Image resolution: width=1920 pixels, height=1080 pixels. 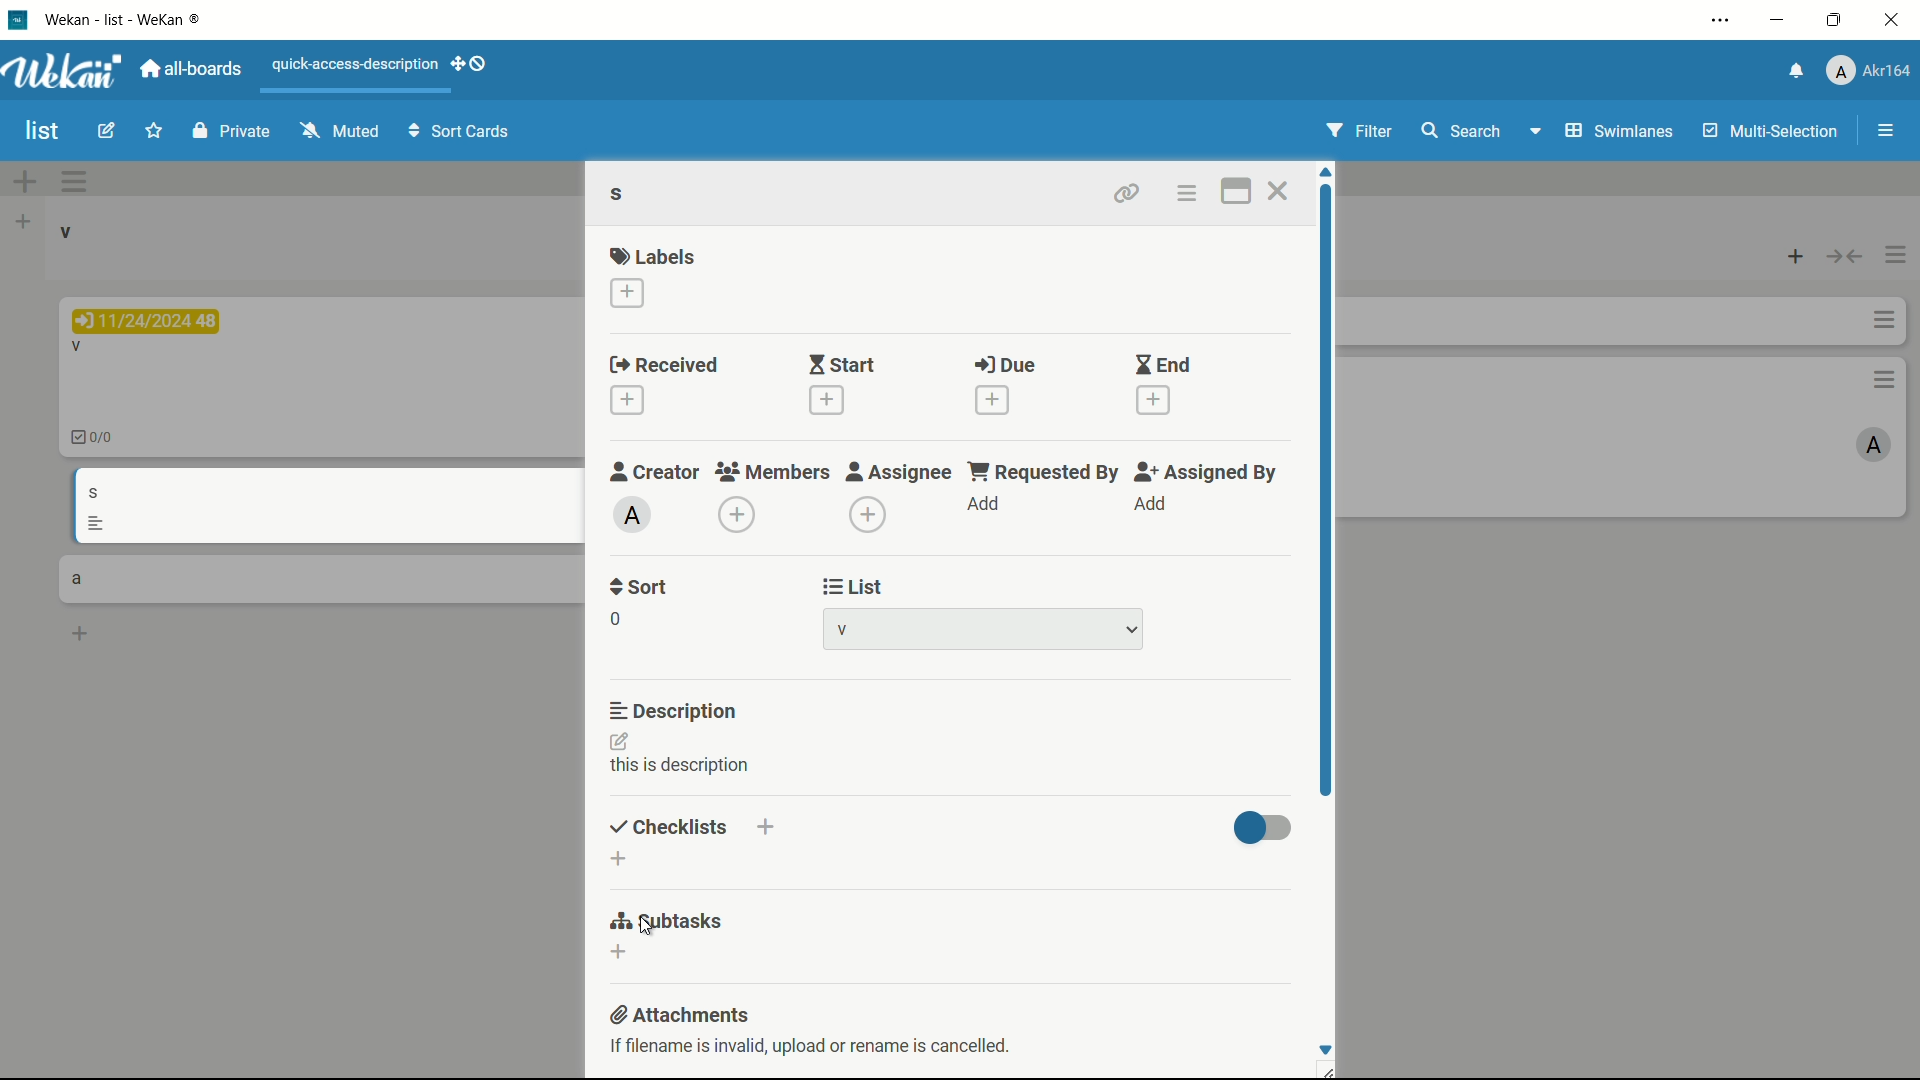 What do you see at coordinates (20, 20) in the screenshot?
I see `app icon` at bounding box center [20, 20].